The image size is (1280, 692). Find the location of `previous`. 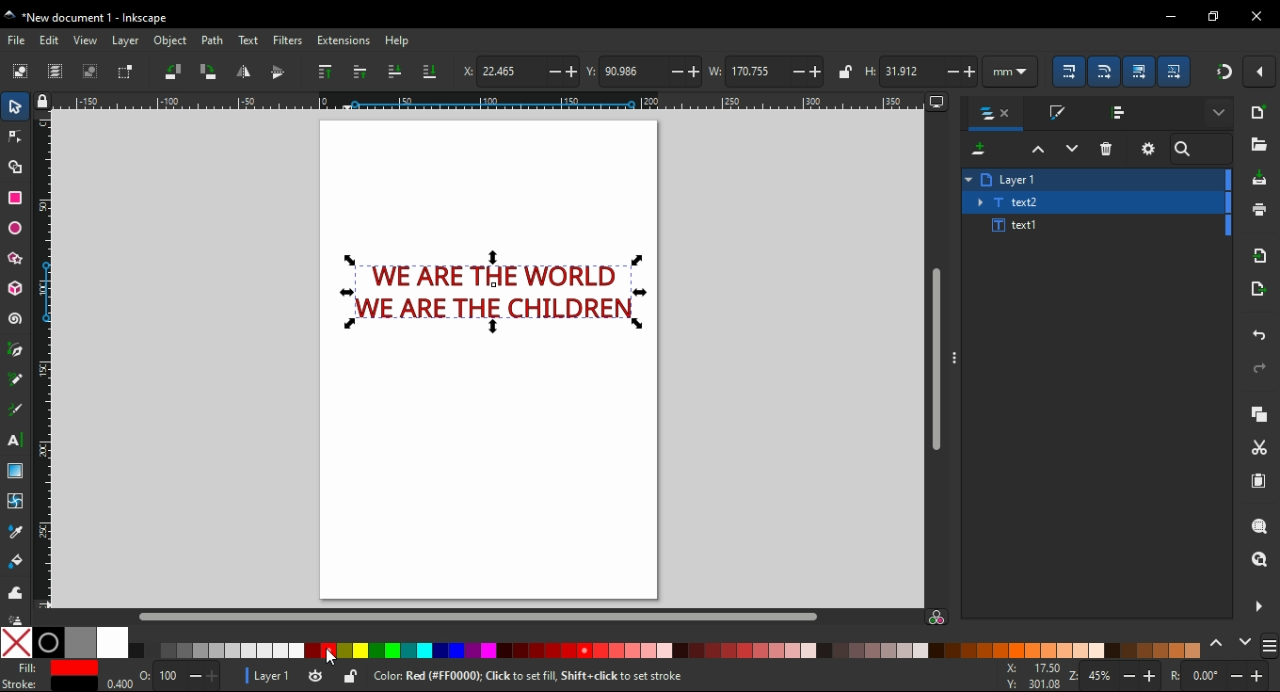

previous is located at coordinates (1218, 647).